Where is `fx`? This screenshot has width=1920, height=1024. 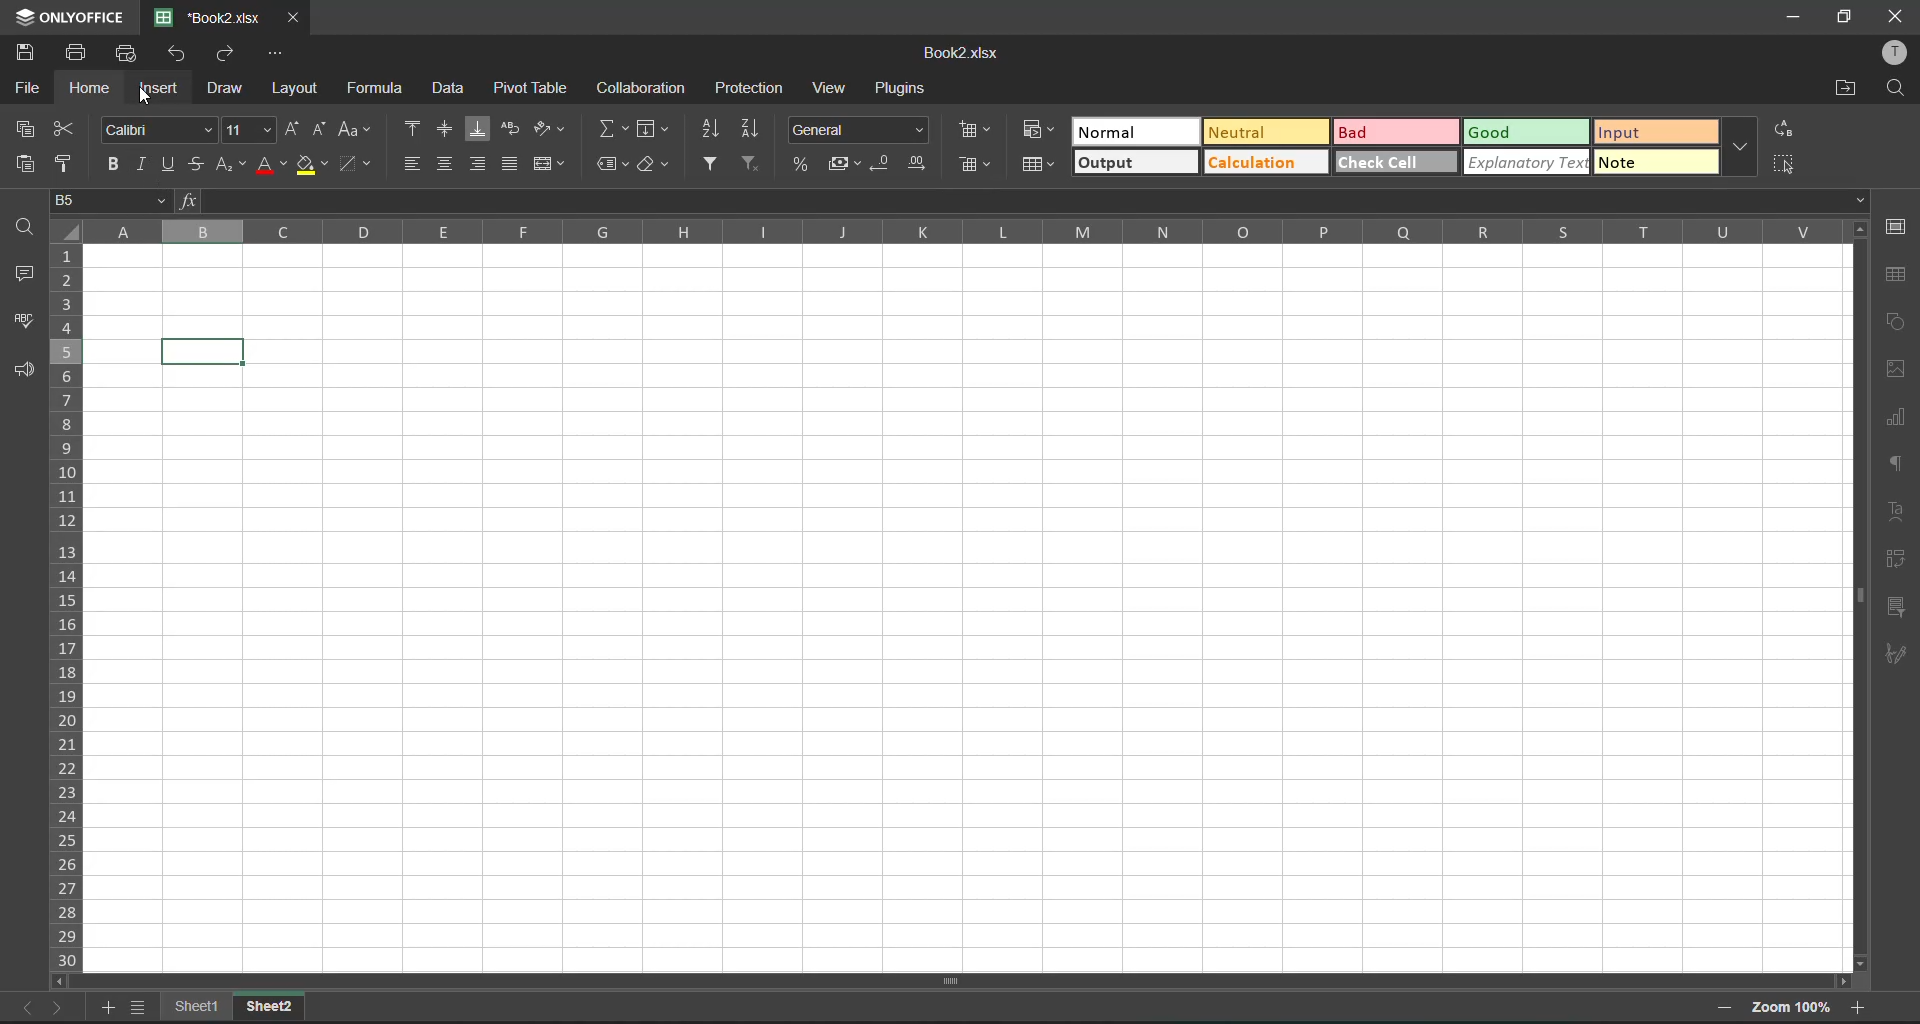 fx is located at coordinates (183, 201).